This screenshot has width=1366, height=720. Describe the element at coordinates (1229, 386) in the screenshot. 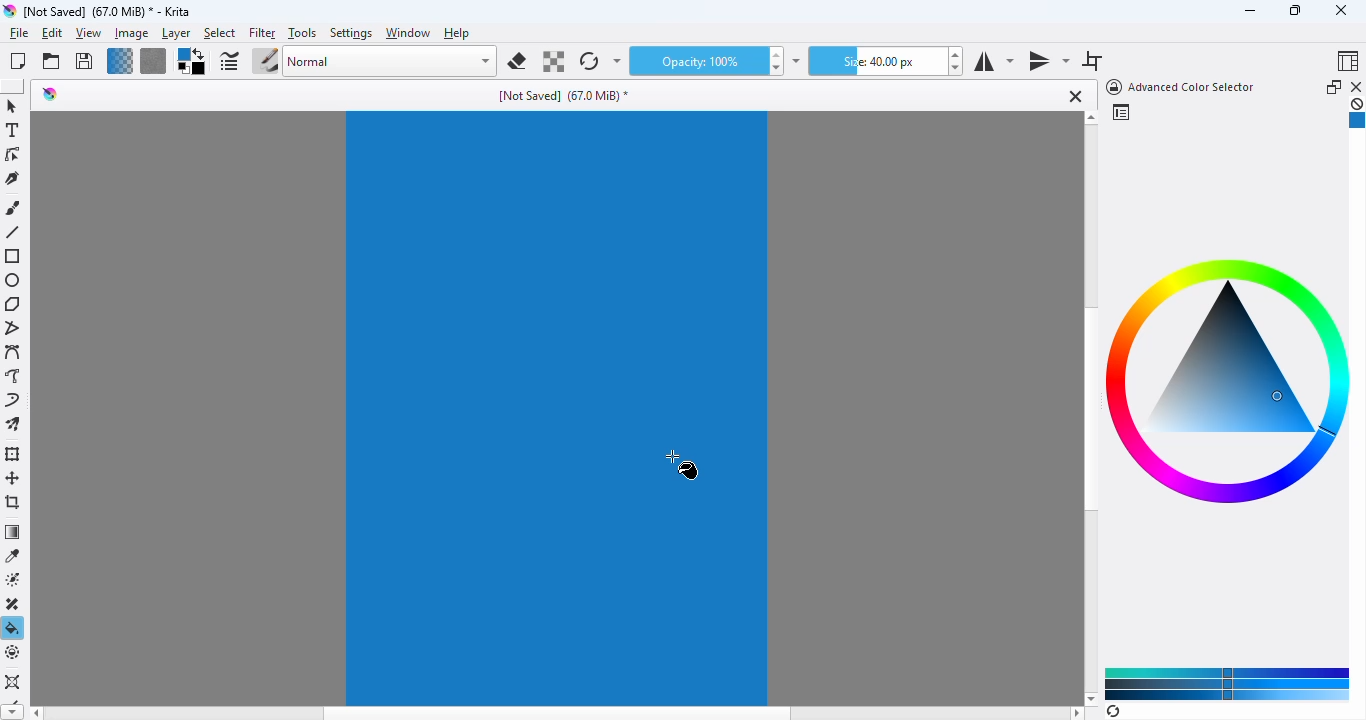

I see `color wheel` at that location.